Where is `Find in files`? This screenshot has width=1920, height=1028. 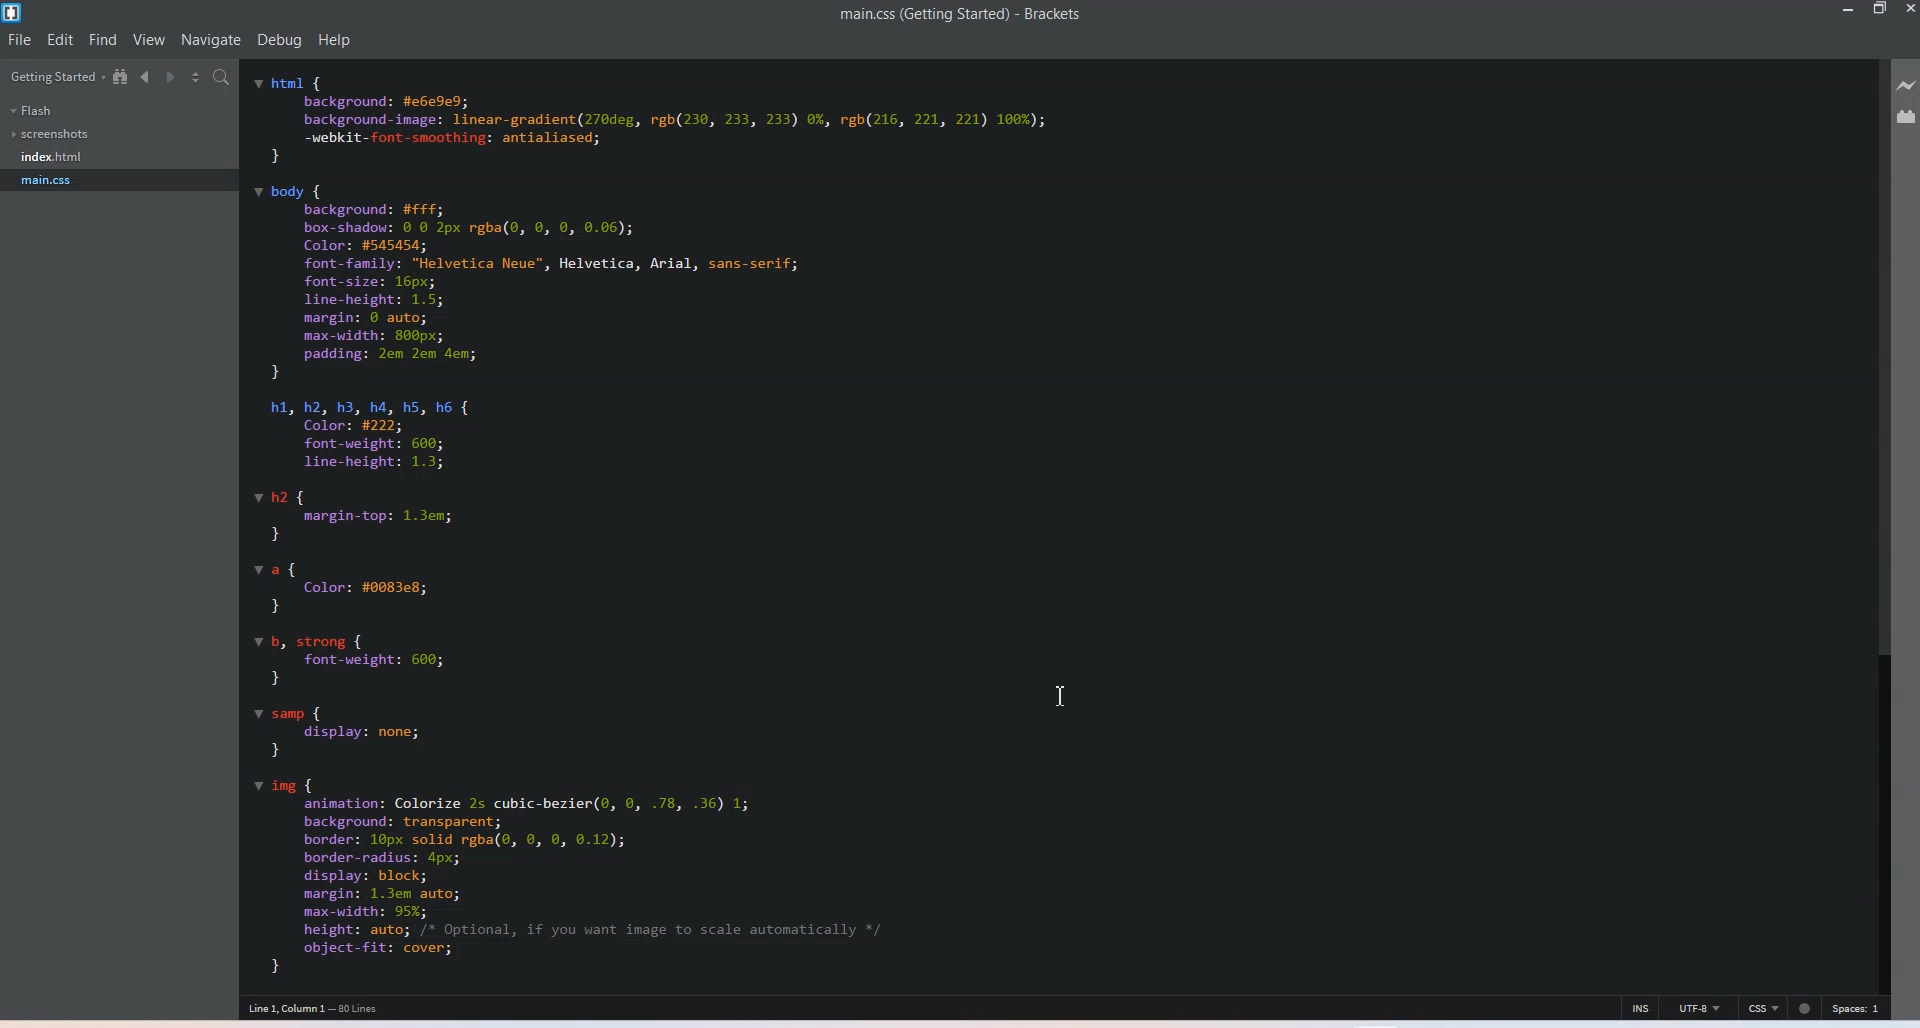 Find in files is located at coordinates (223, 79).